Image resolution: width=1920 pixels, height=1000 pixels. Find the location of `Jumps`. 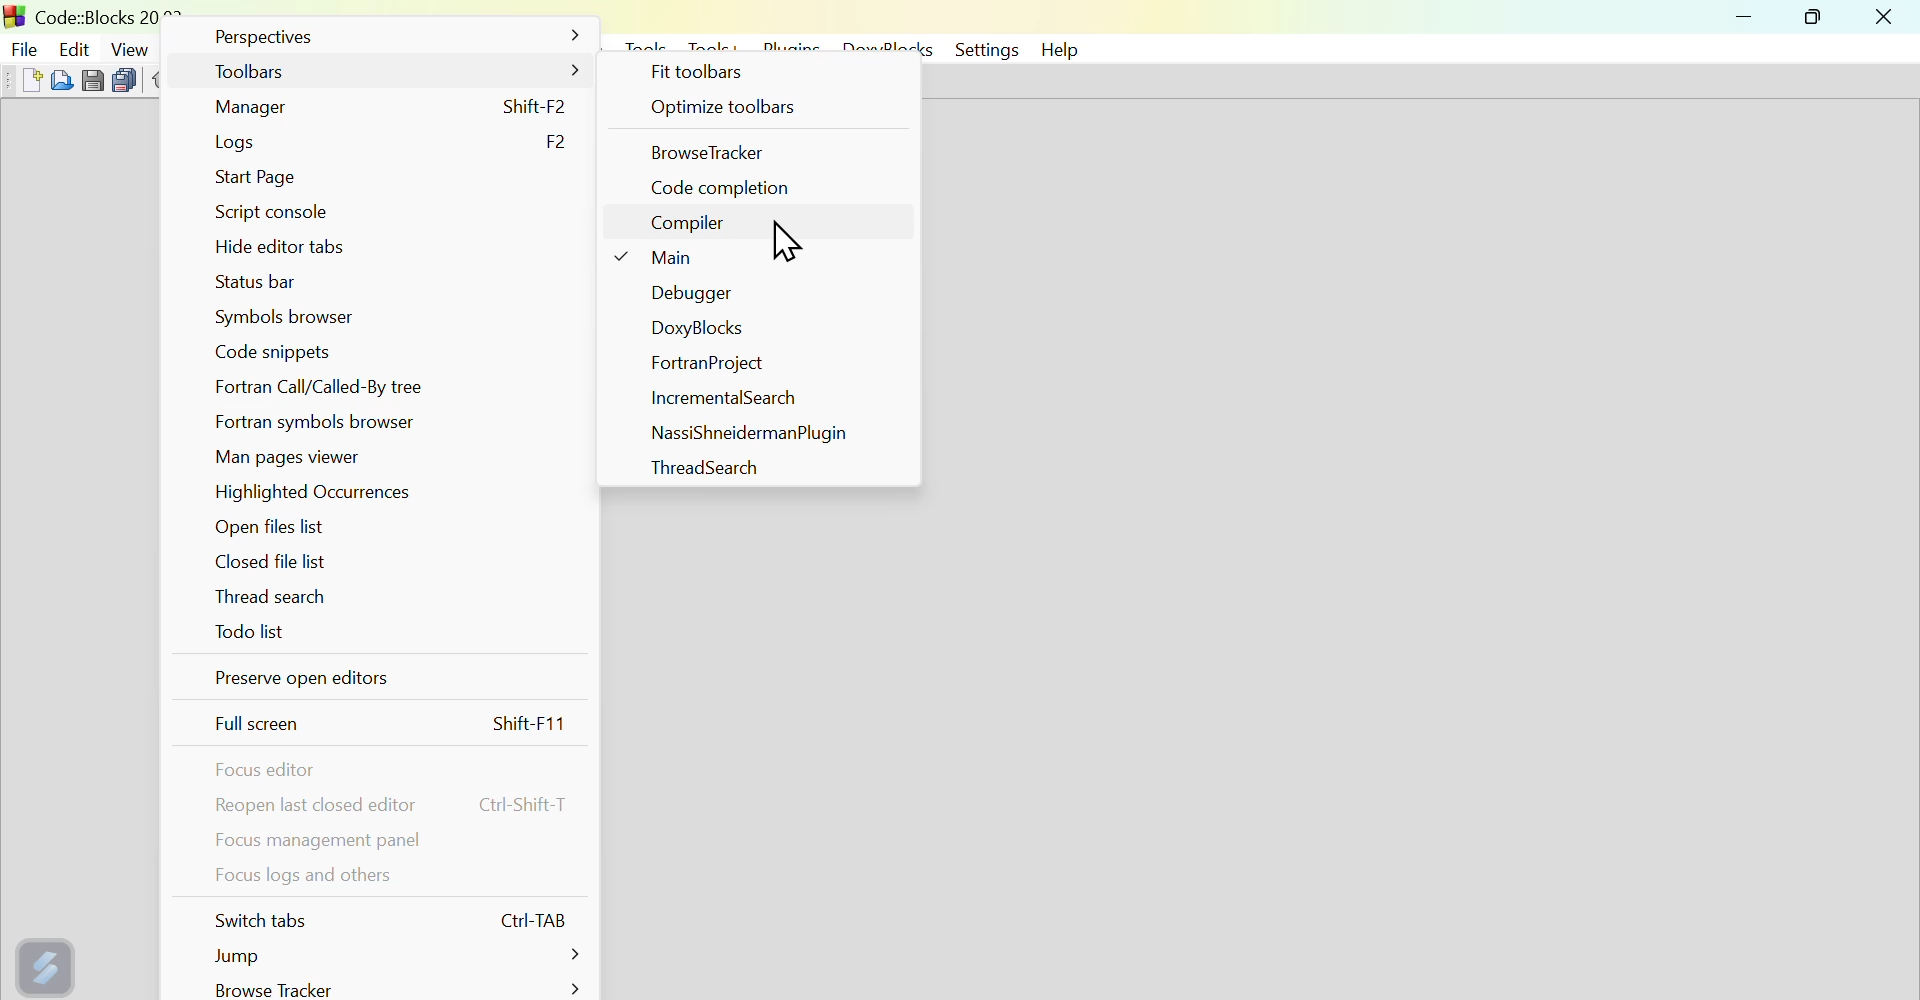

Jumps is located at coordinates (384, 956).